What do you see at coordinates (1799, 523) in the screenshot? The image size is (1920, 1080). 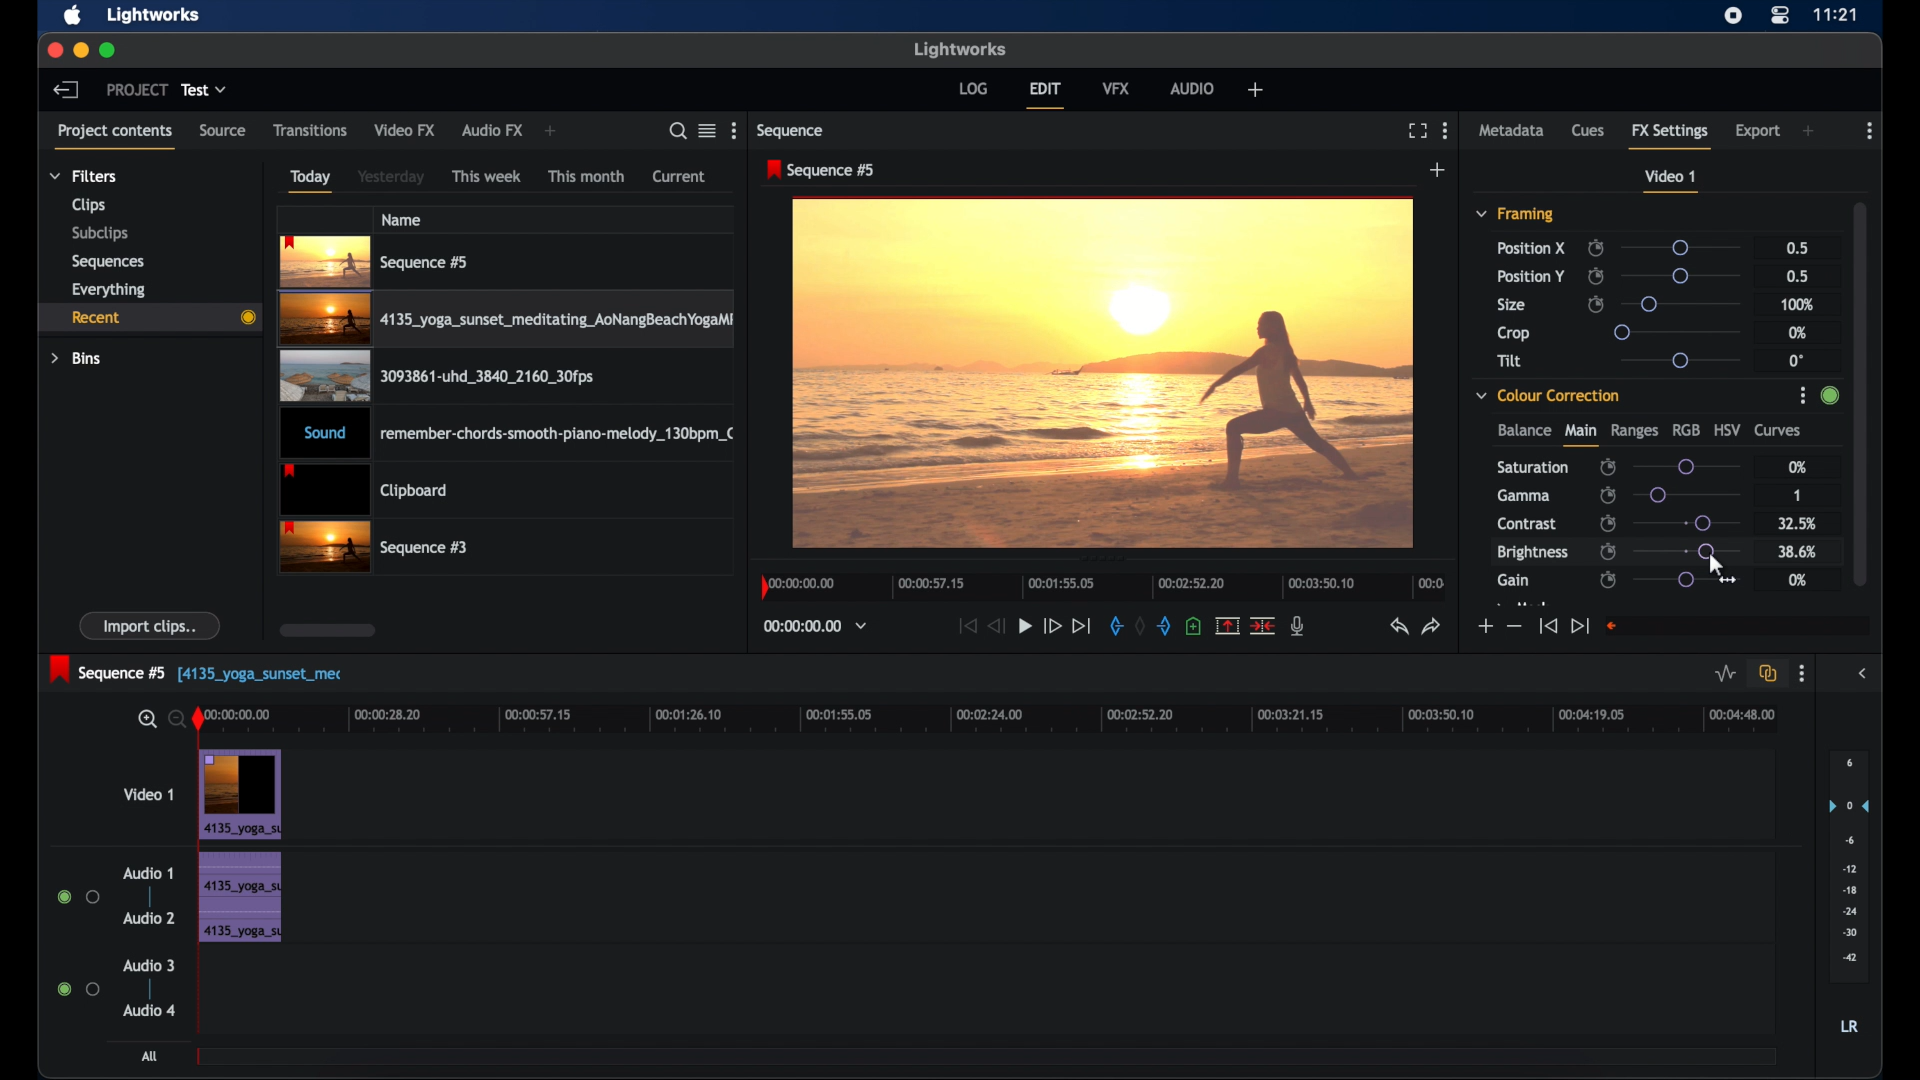 I see `32.5%` at bounding box center [1799, 523].